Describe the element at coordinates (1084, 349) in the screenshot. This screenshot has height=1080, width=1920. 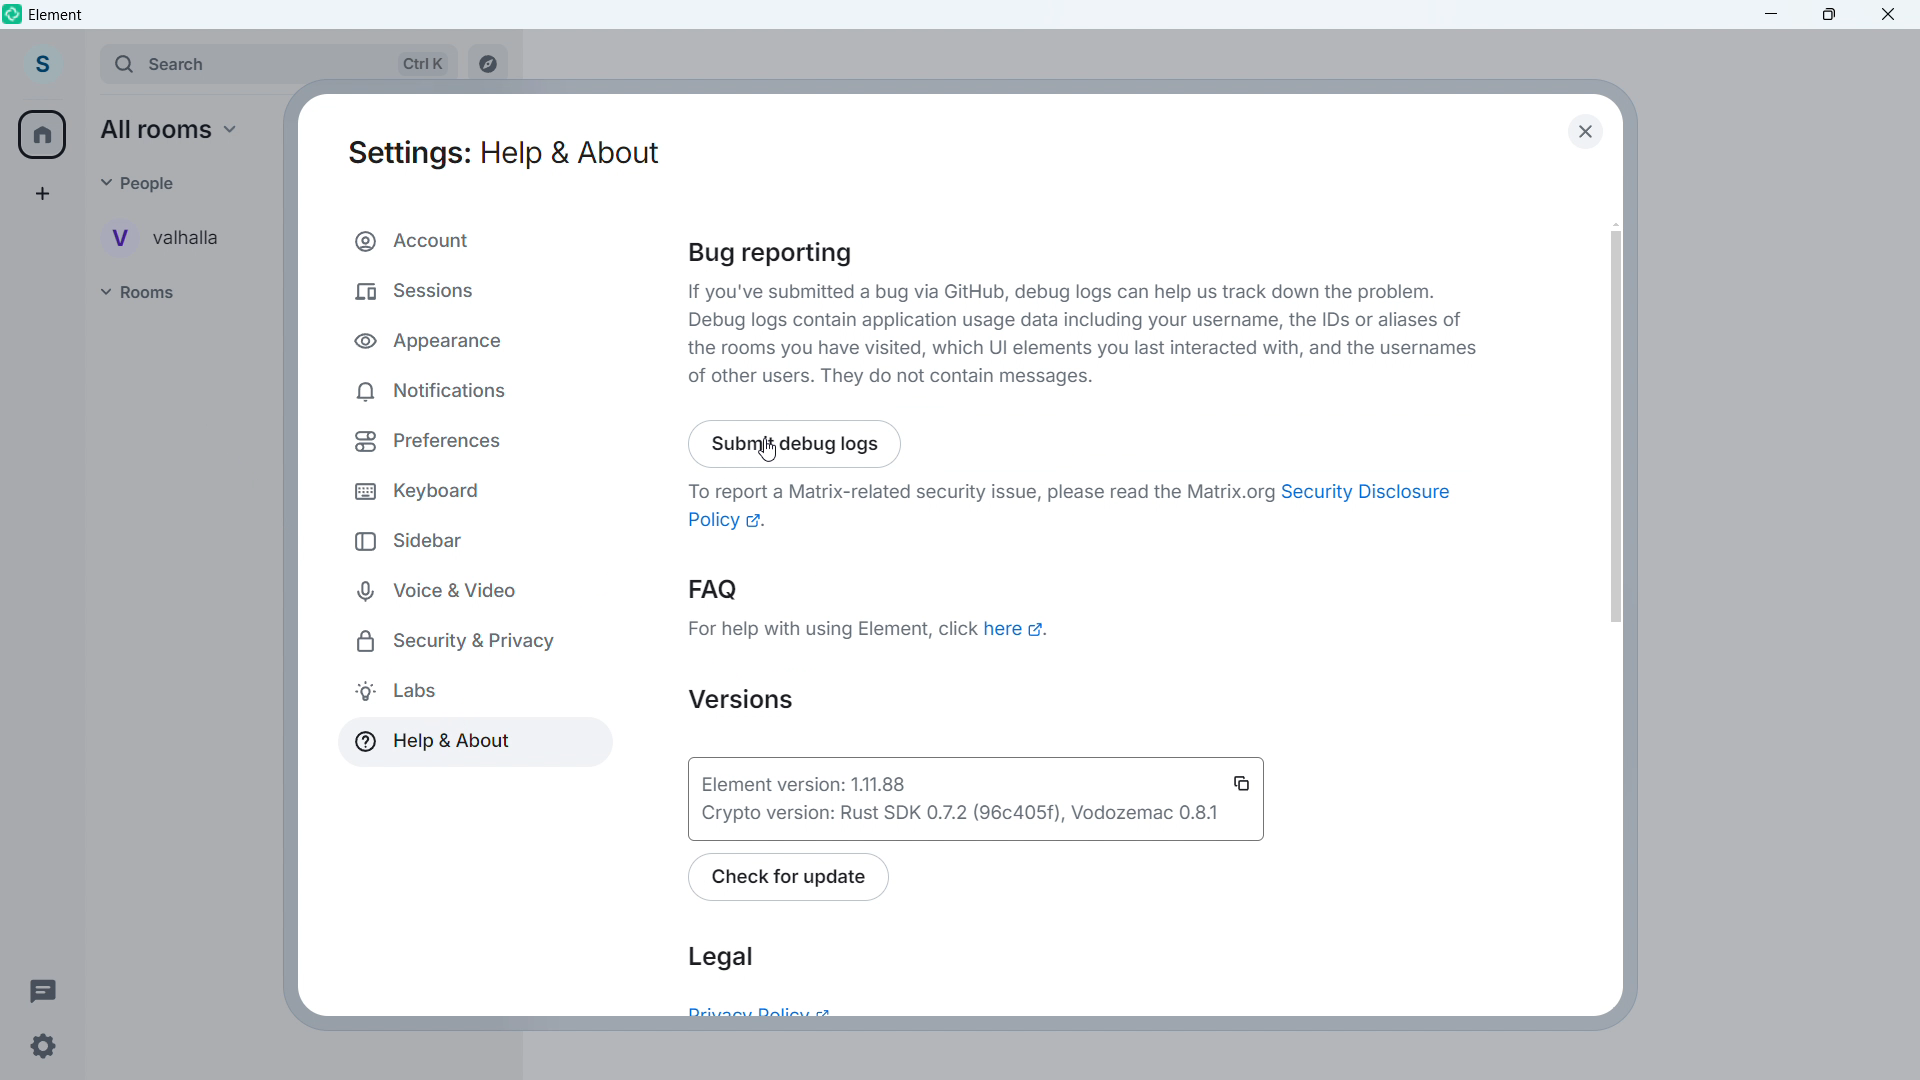
I see `the rooms you have visited, which UI elements you last interacted with, and the usernames` at that location.